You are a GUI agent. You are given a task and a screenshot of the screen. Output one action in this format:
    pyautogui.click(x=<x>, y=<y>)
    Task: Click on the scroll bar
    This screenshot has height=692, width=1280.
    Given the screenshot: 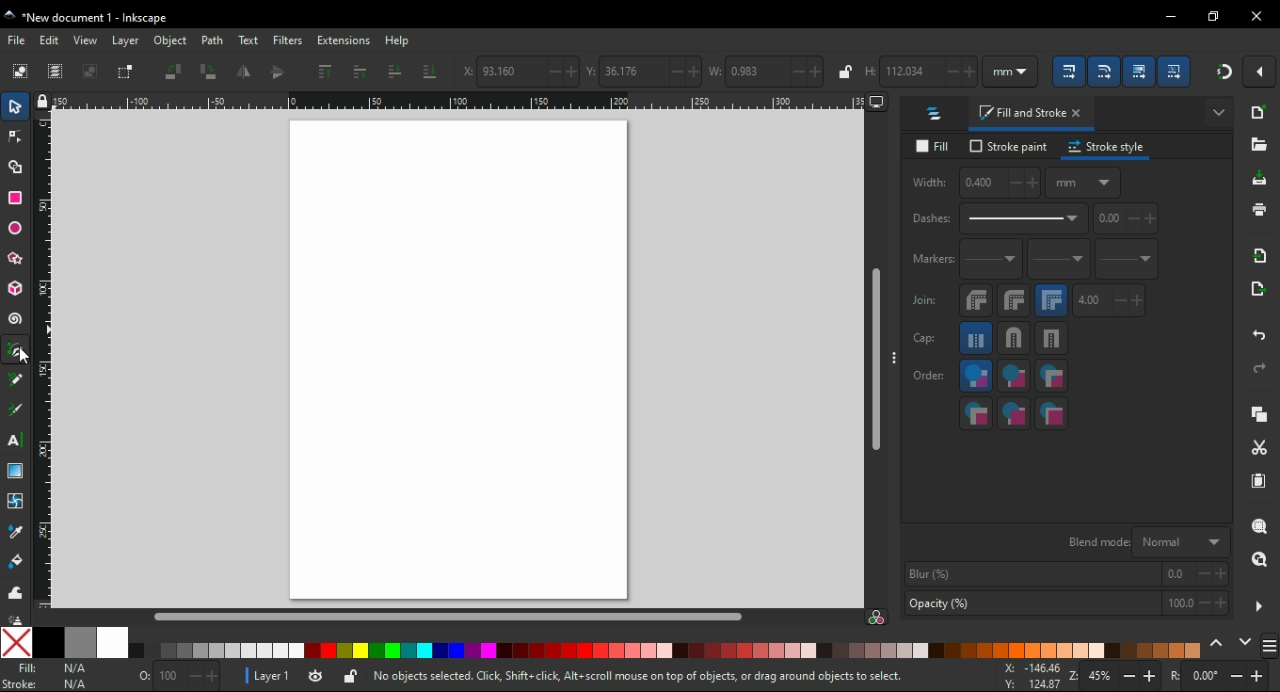 What is the action you would take?
    pyautogui.click(x=452, y=615)
    